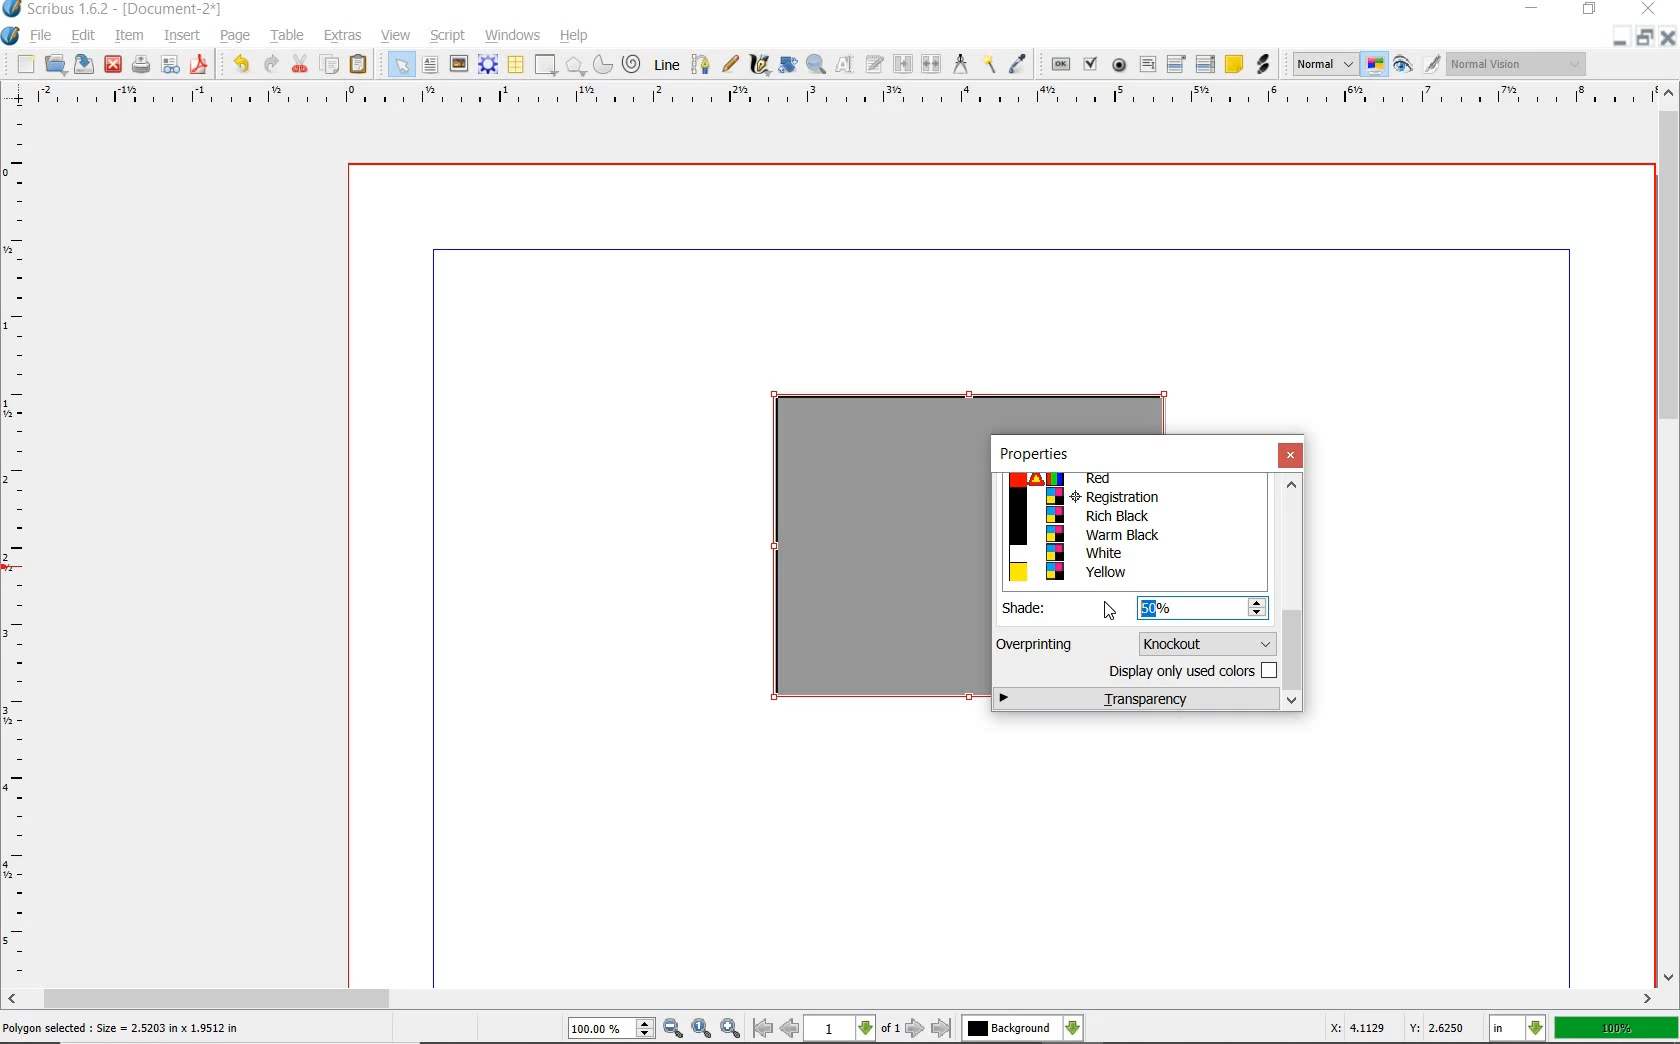  I want to click on file, so click(42, 38).